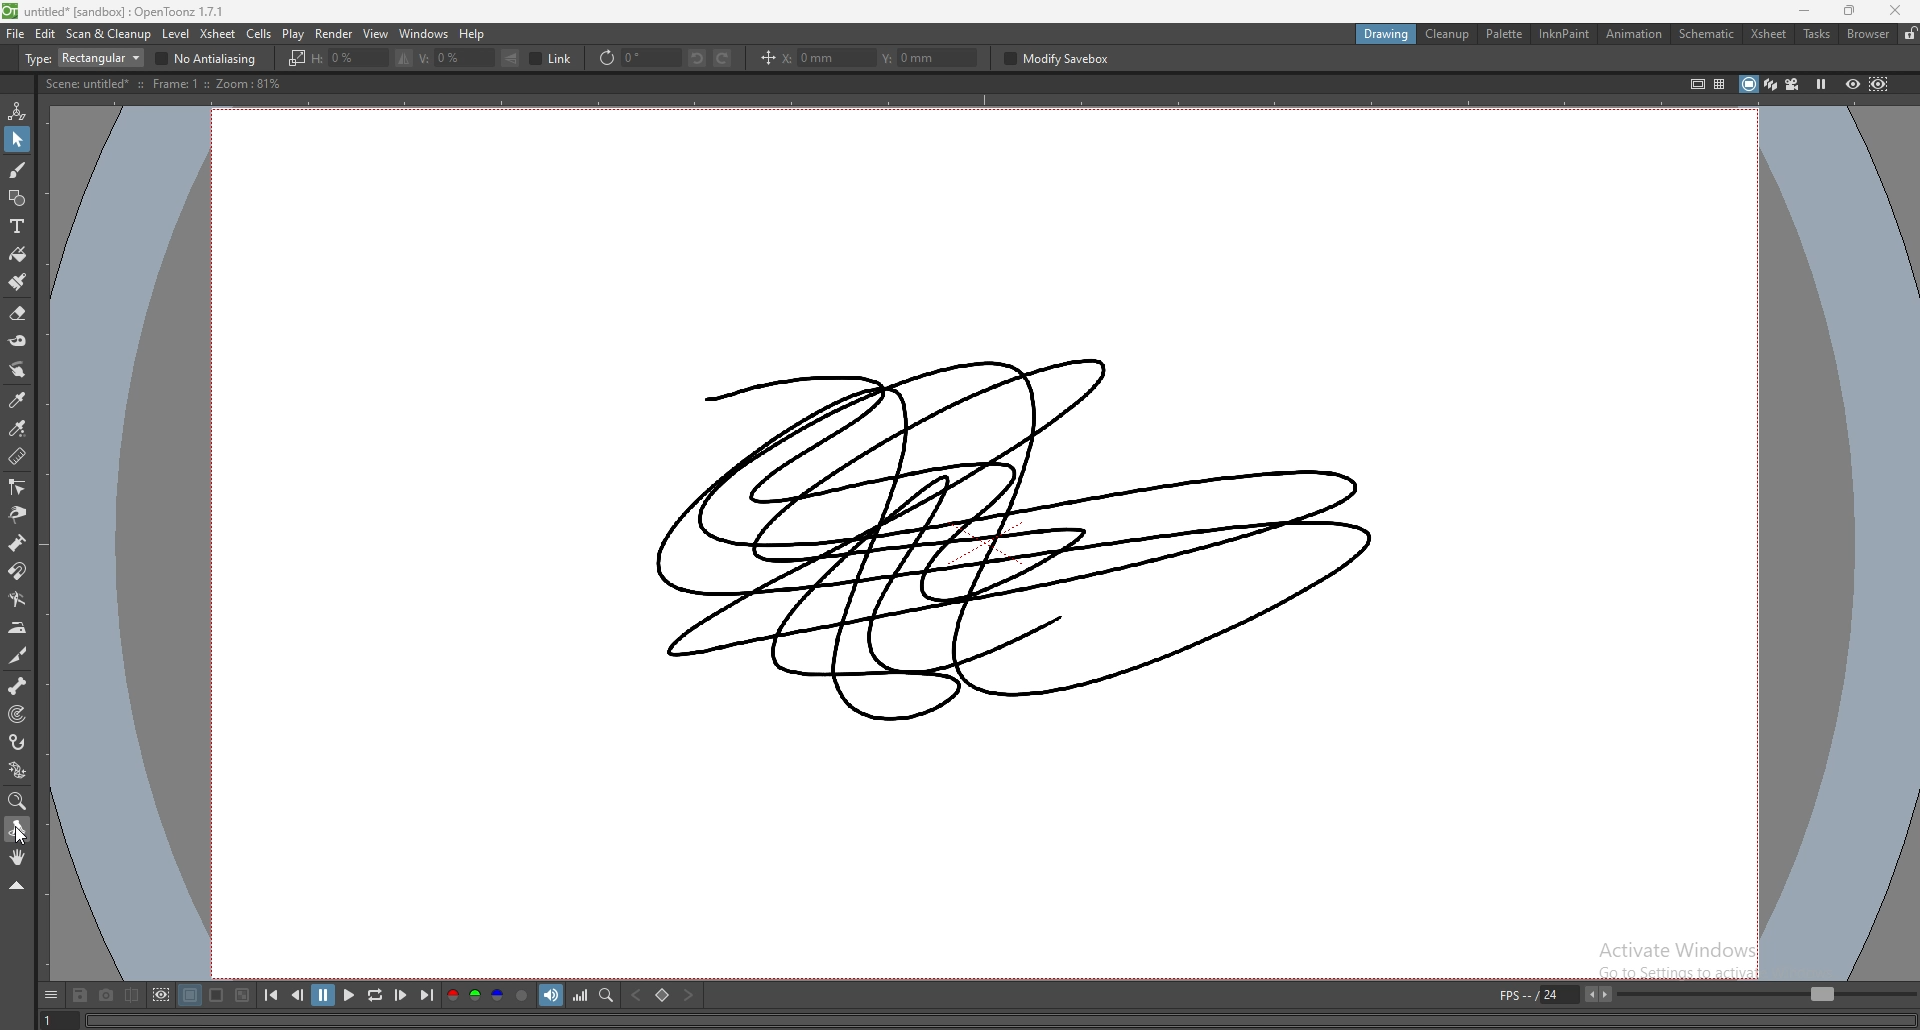 This screenshot has width=1920, height=1030. Describe the element at coordinates (522, 996) in the screenshot. I see `alpha channel` at that location.